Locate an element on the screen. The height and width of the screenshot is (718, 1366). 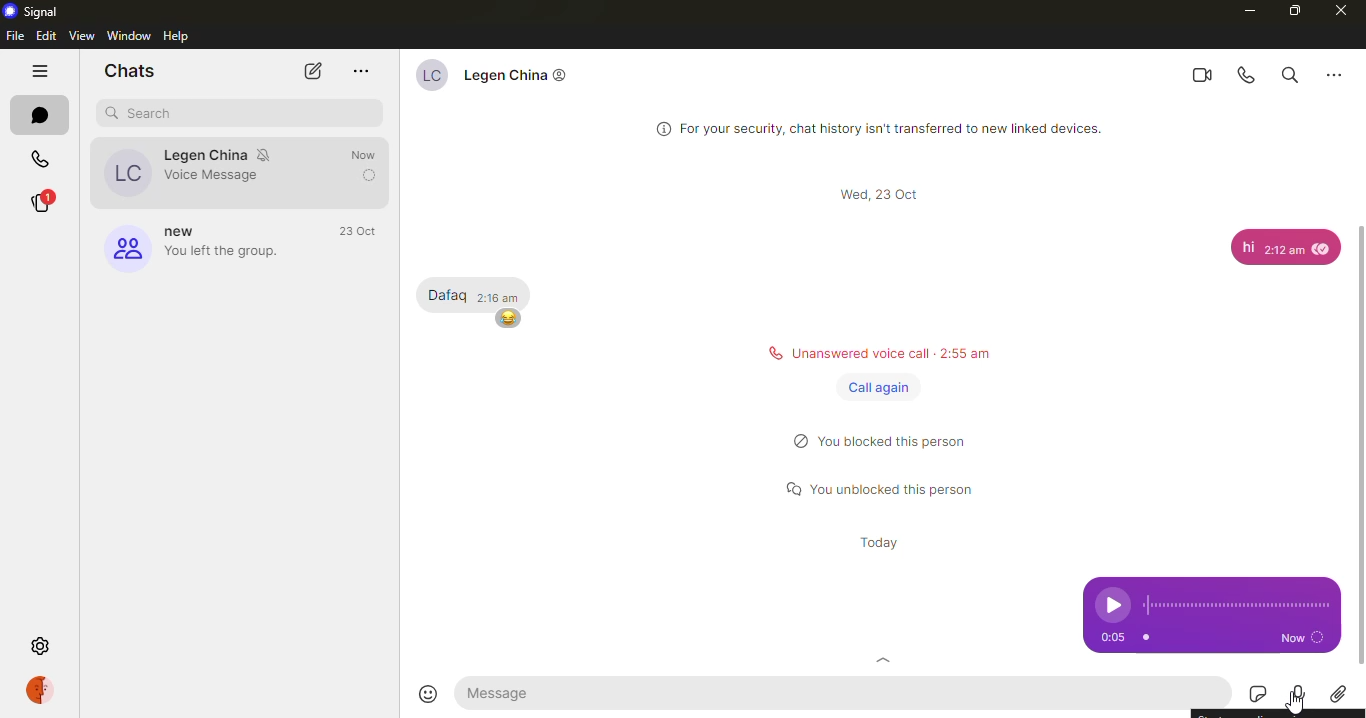
track is located at coordinates (1236, 605).